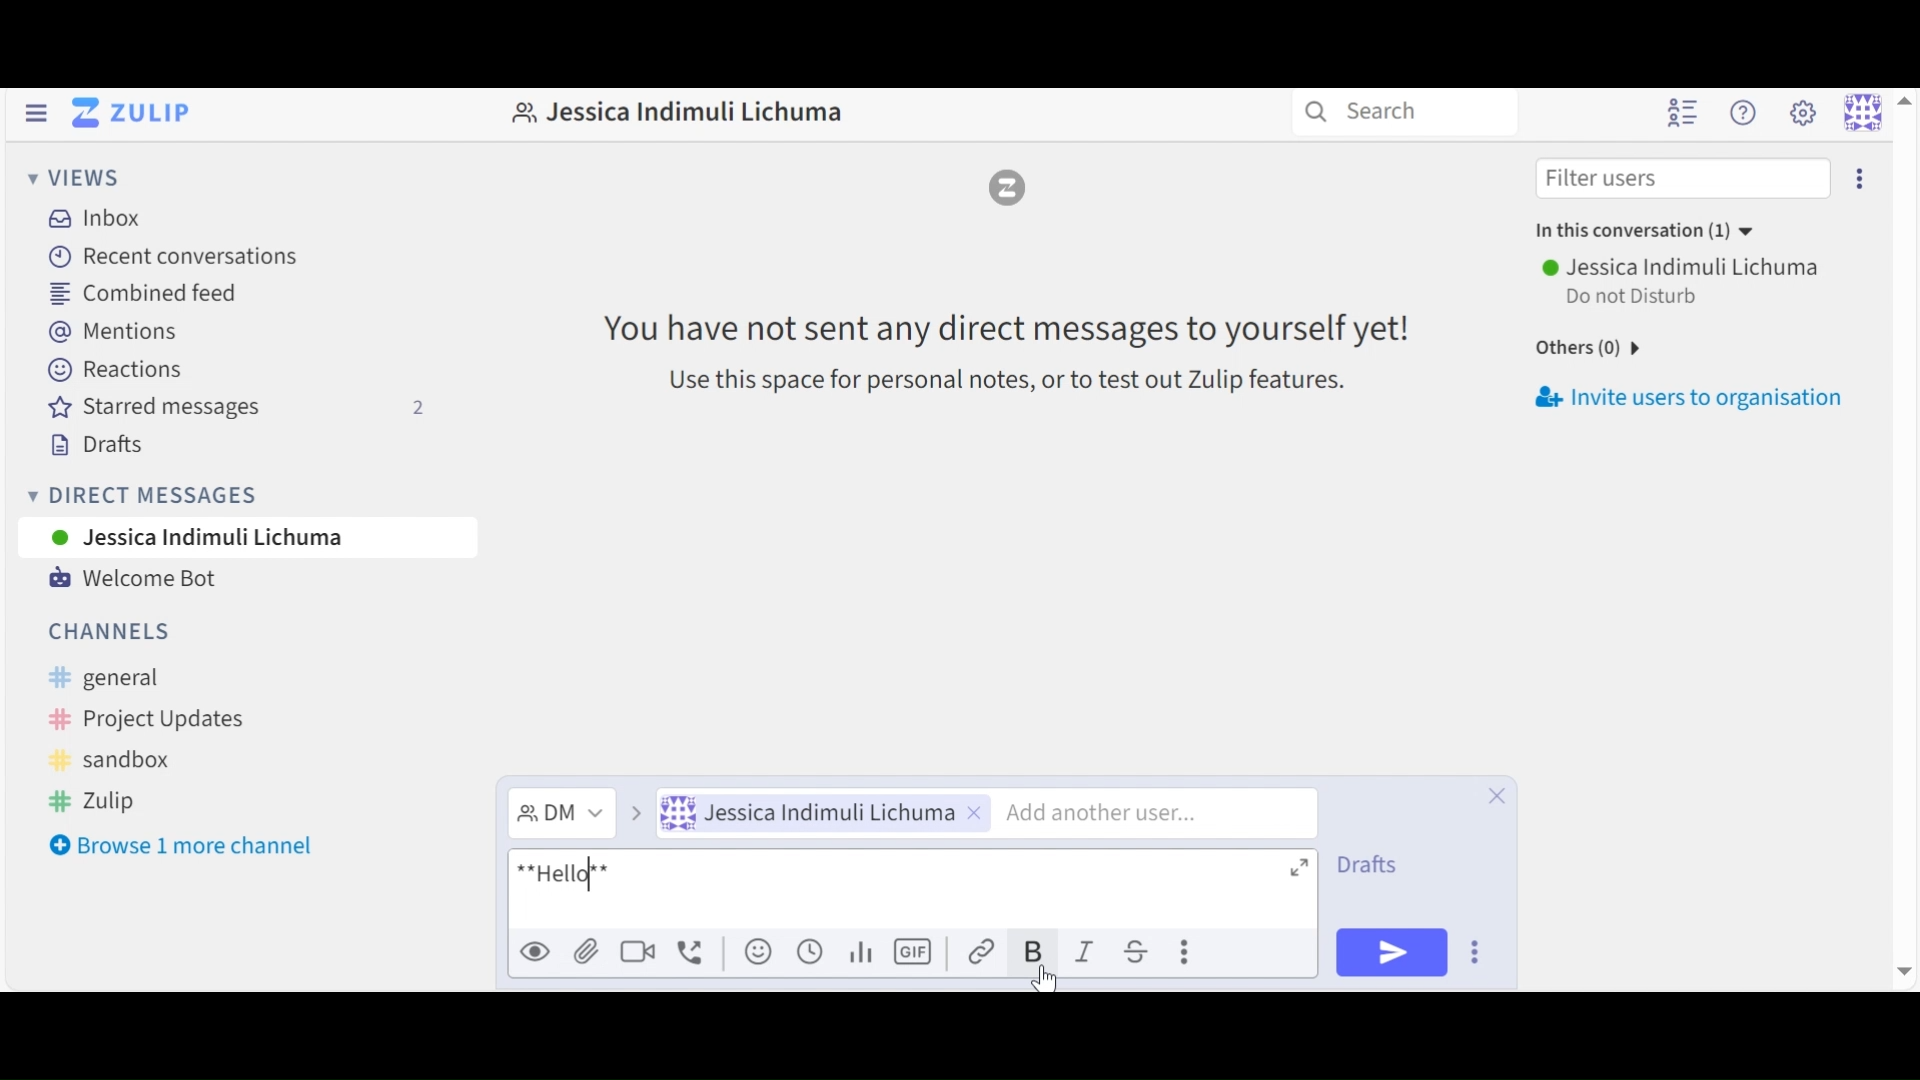  Describe the element at coordinates (1747, 113) in the screenshot. I see `Help menu` at that location.